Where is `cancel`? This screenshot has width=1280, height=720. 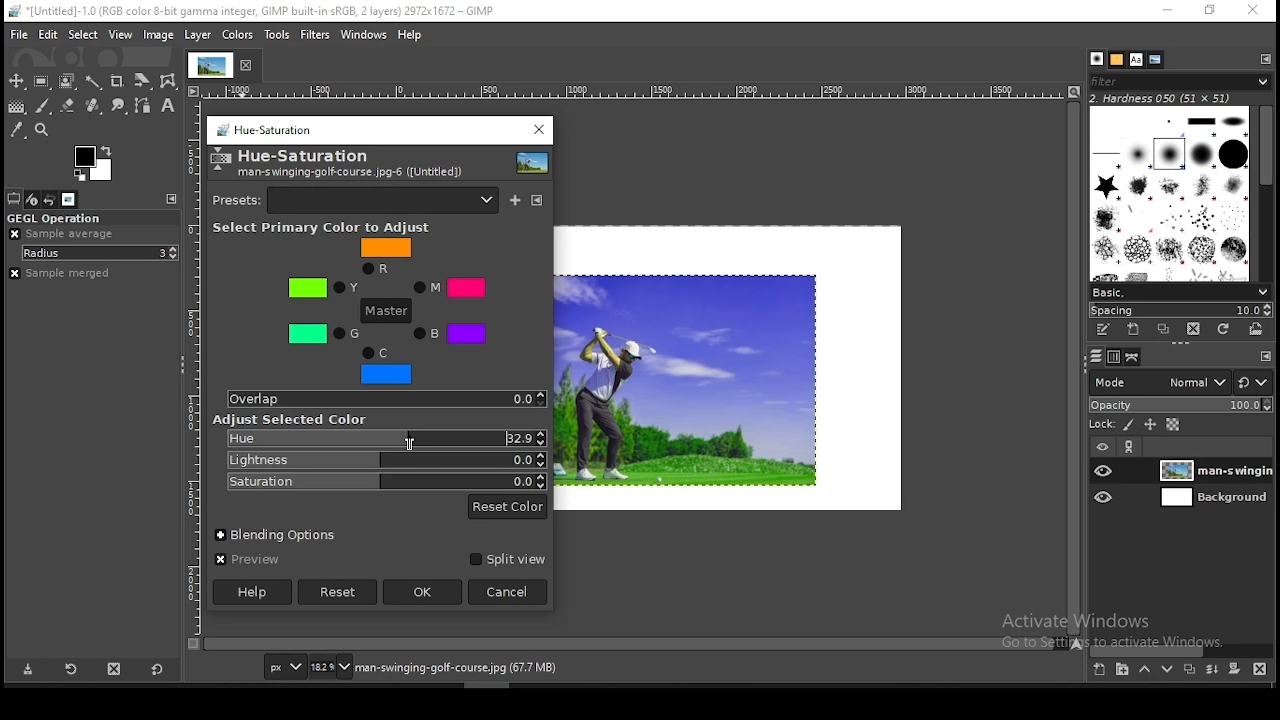
cancel is located at coordinates (510, 591).